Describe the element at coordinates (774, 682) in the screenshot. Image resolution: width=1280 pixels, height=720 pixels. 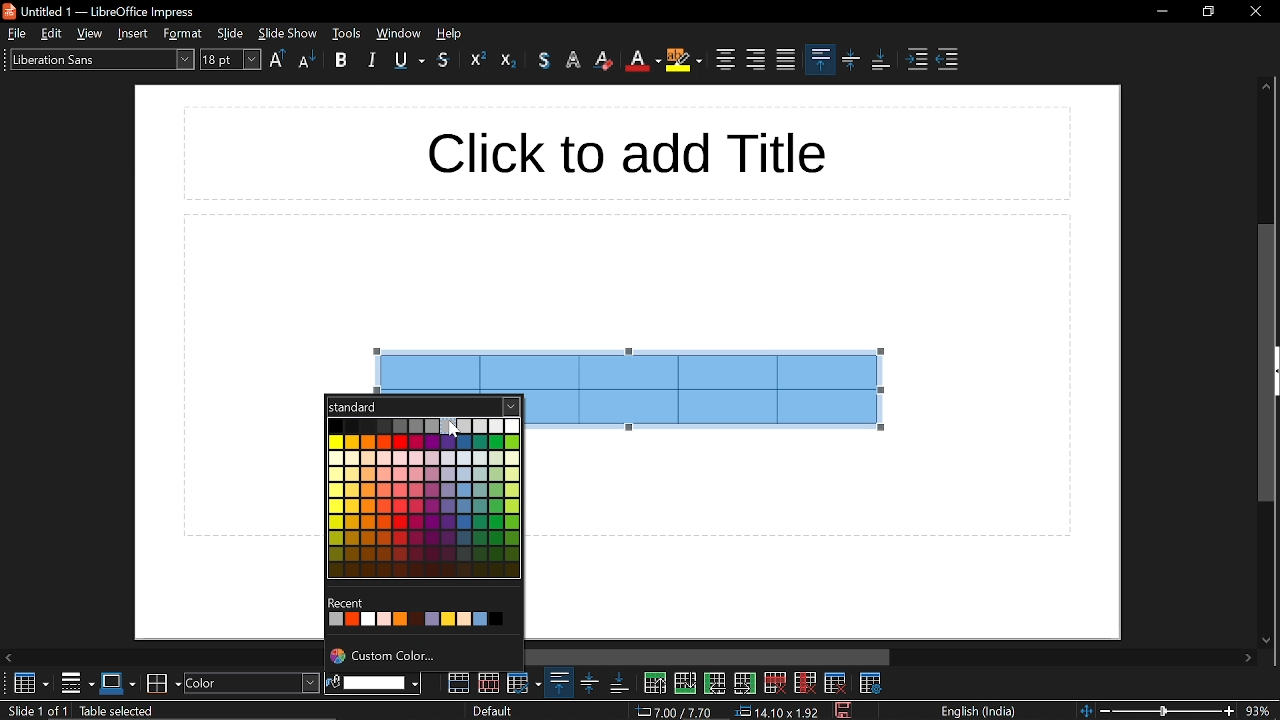
I see `delete row ` at that location.